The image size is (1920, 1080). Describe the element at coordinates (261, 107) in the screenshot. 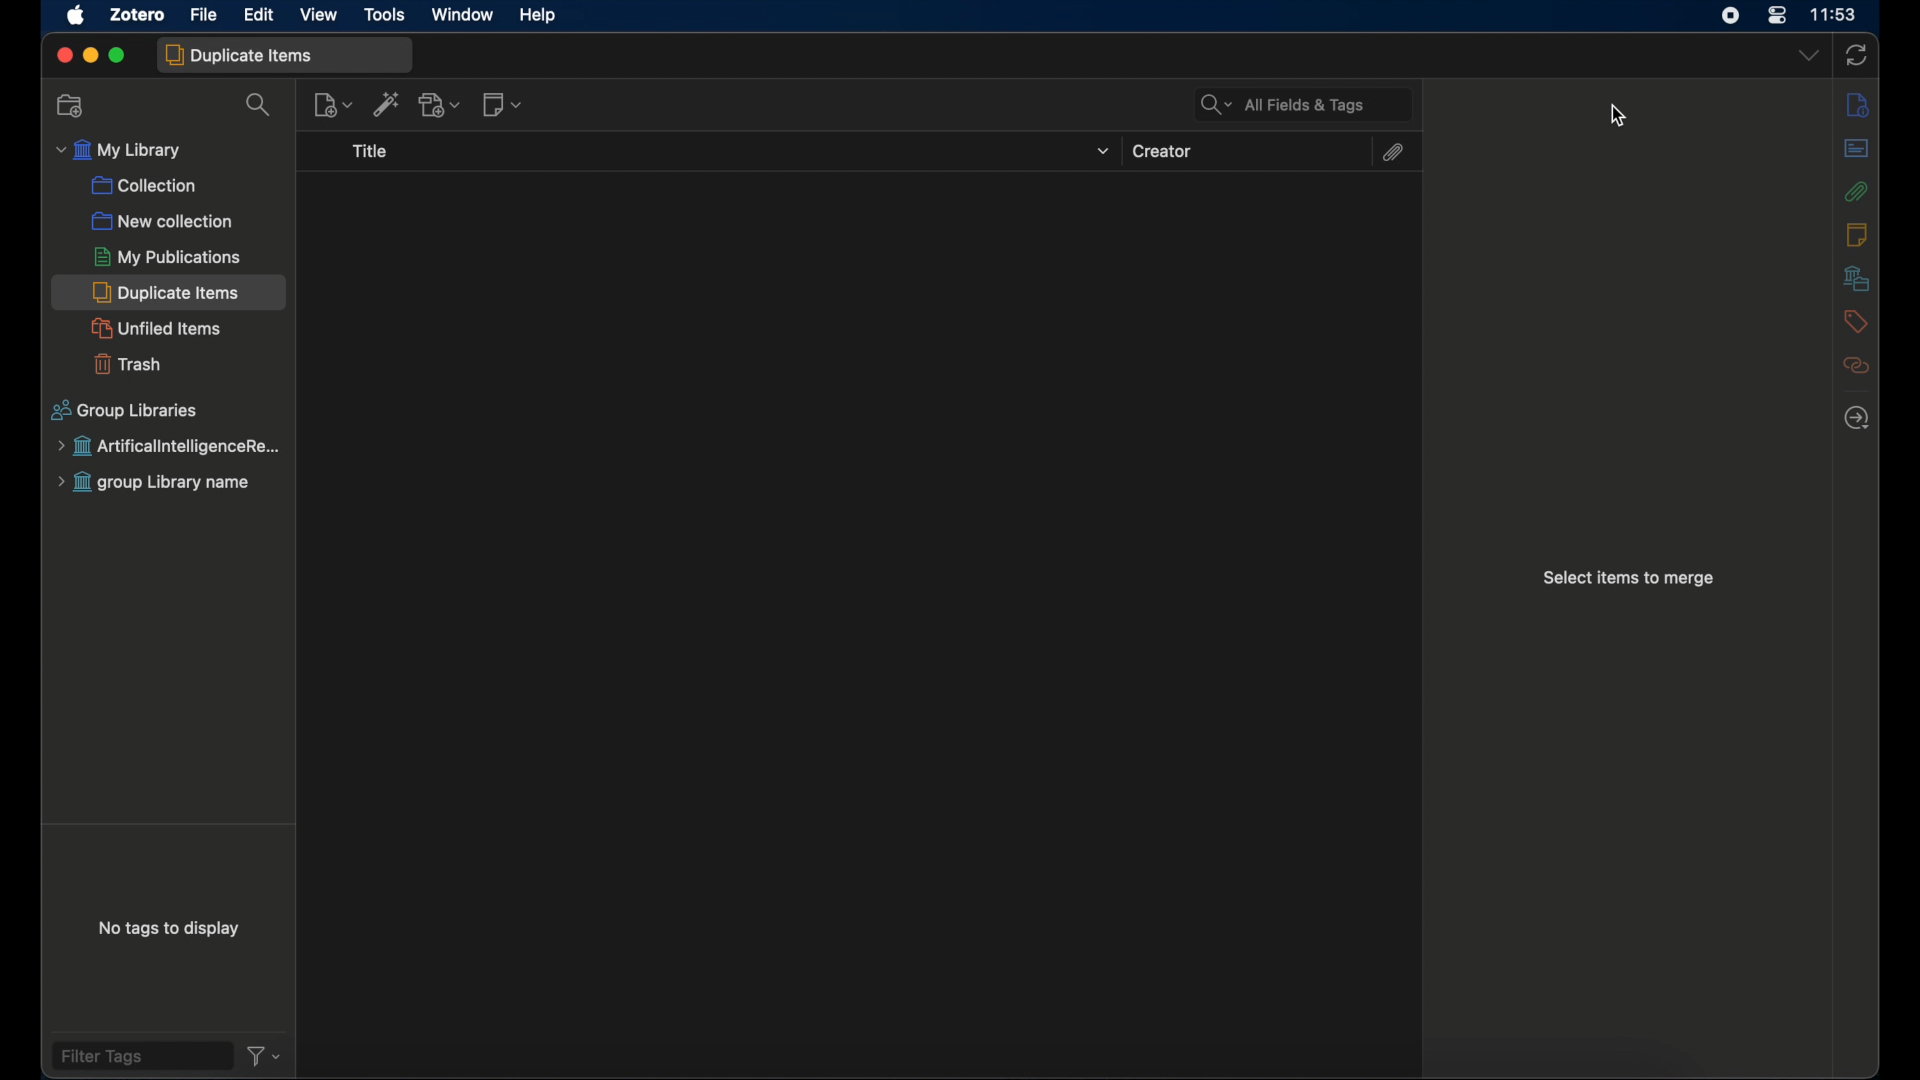

I see `search` at that location.